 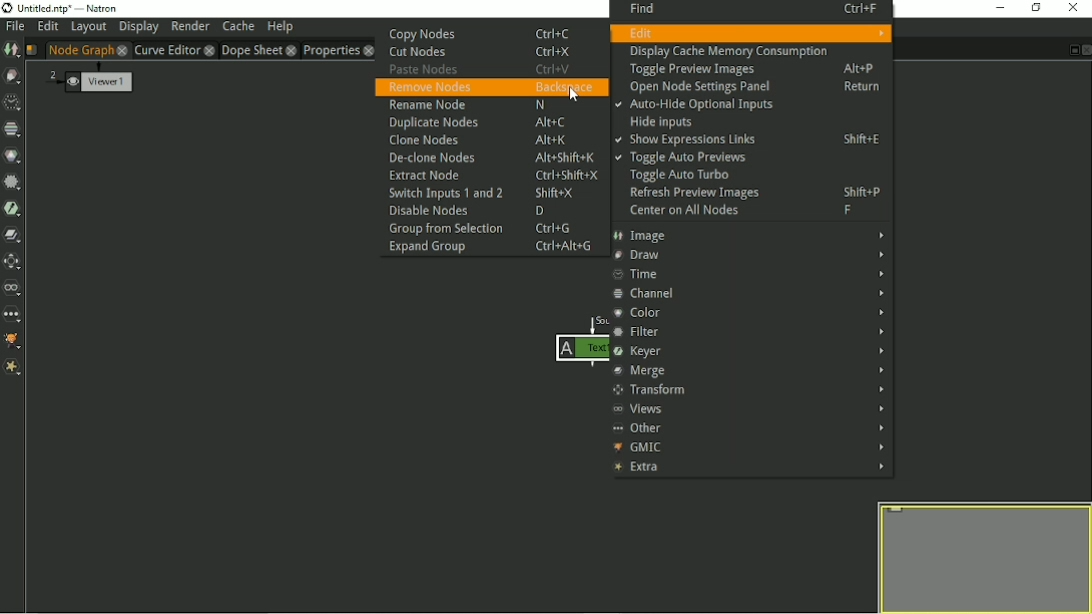 What do you see at coordinates (489, 87) in the screenshot?
I see `Remove Nodes` at bounding box center [489, 87].